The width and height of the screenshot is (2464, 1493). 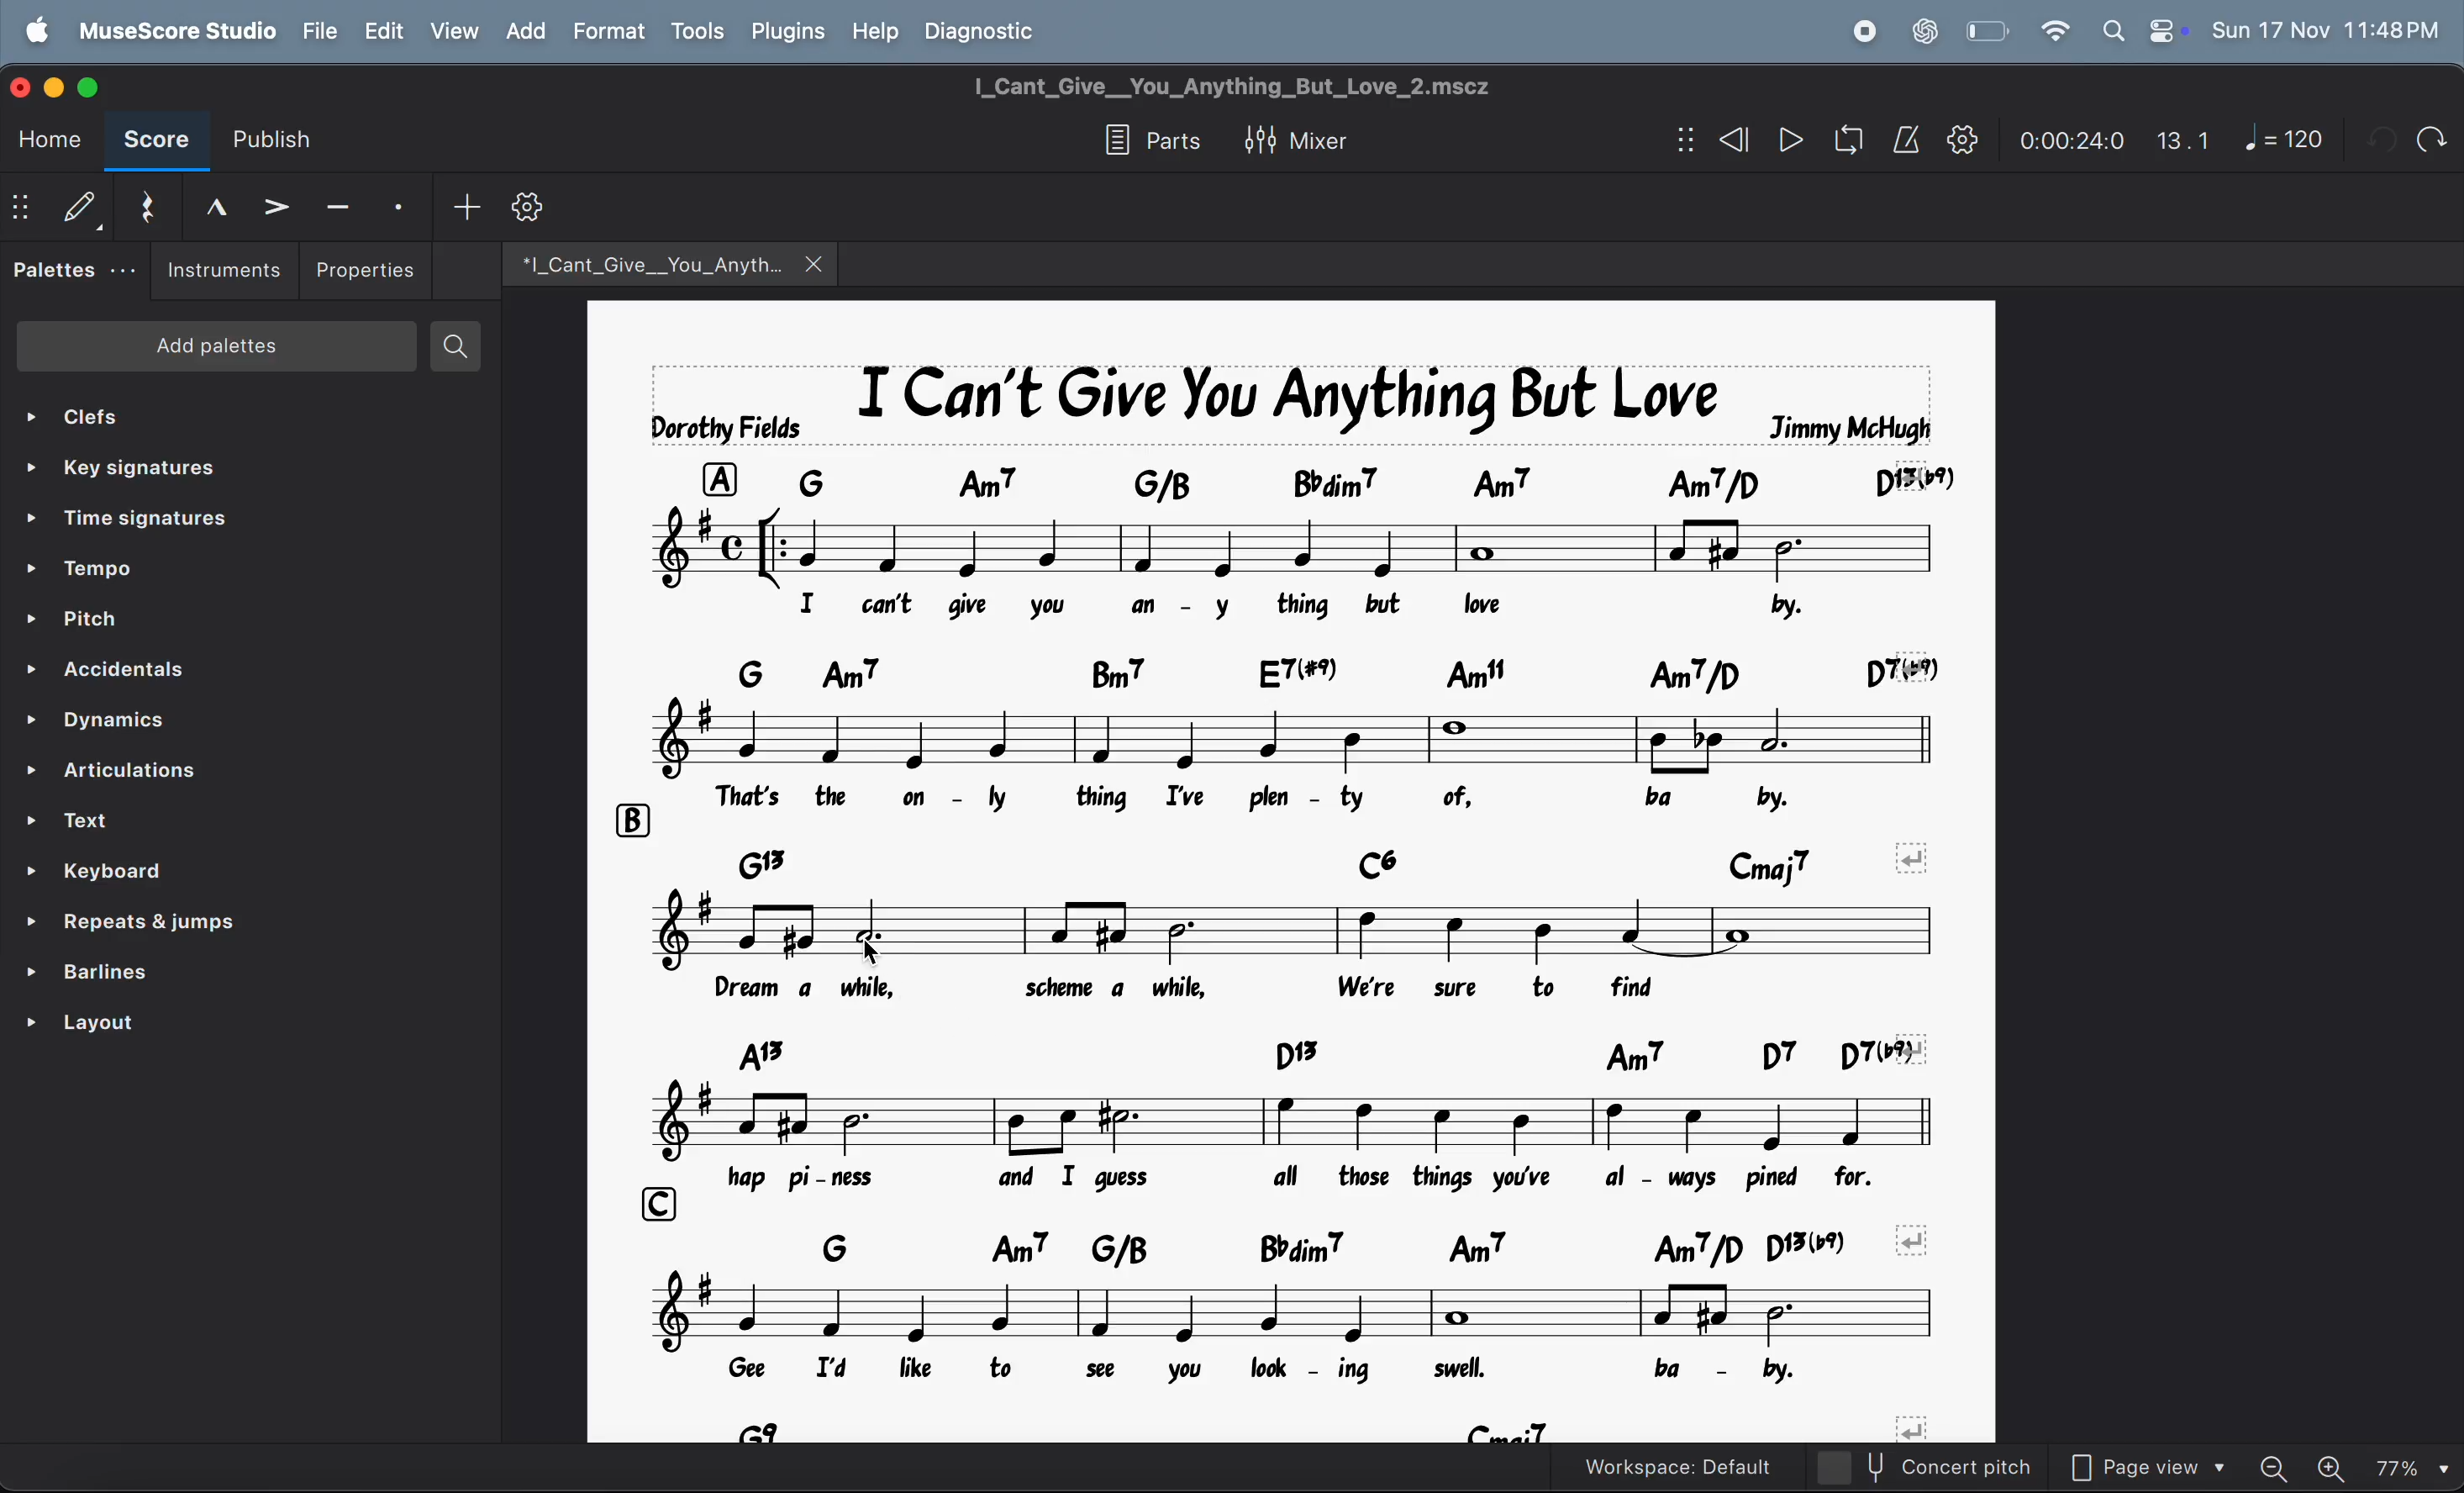 I want to click on reset, so click(x=147, y=209).